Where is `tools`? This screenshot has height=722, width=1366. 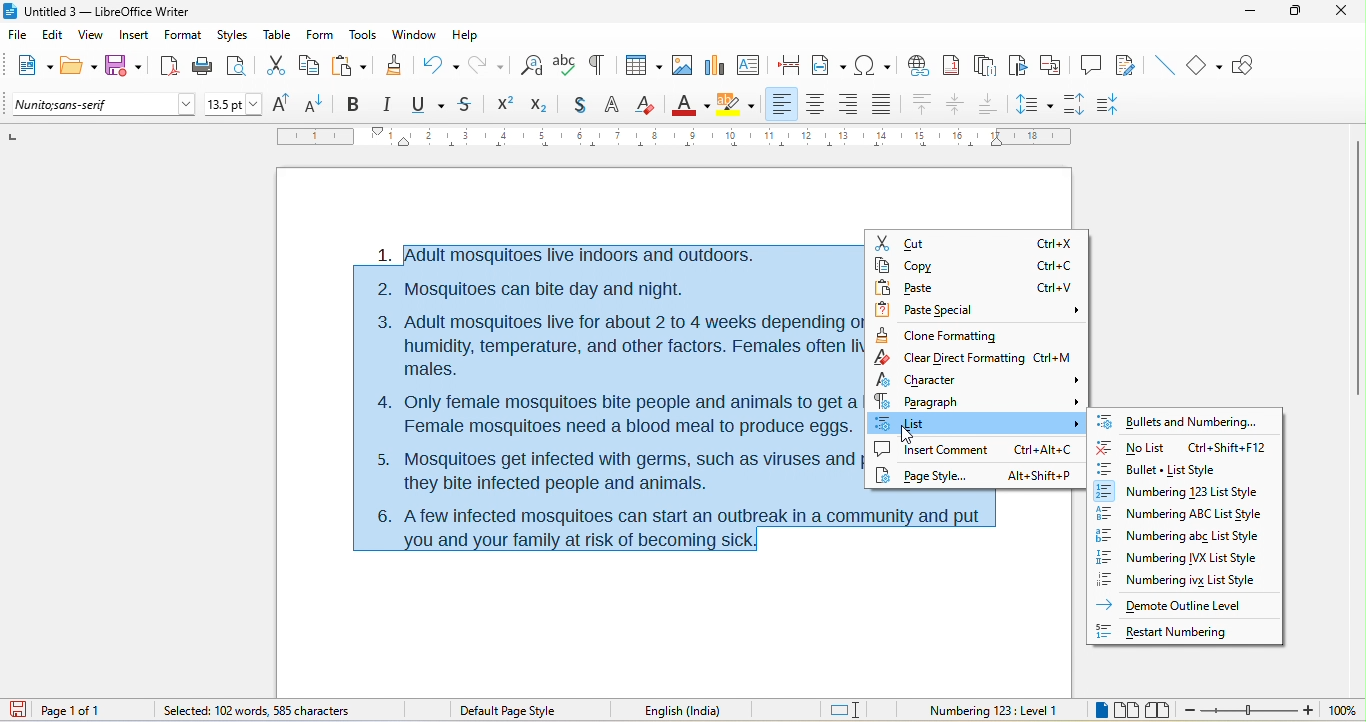
tools is located at coordinates (365, 36).